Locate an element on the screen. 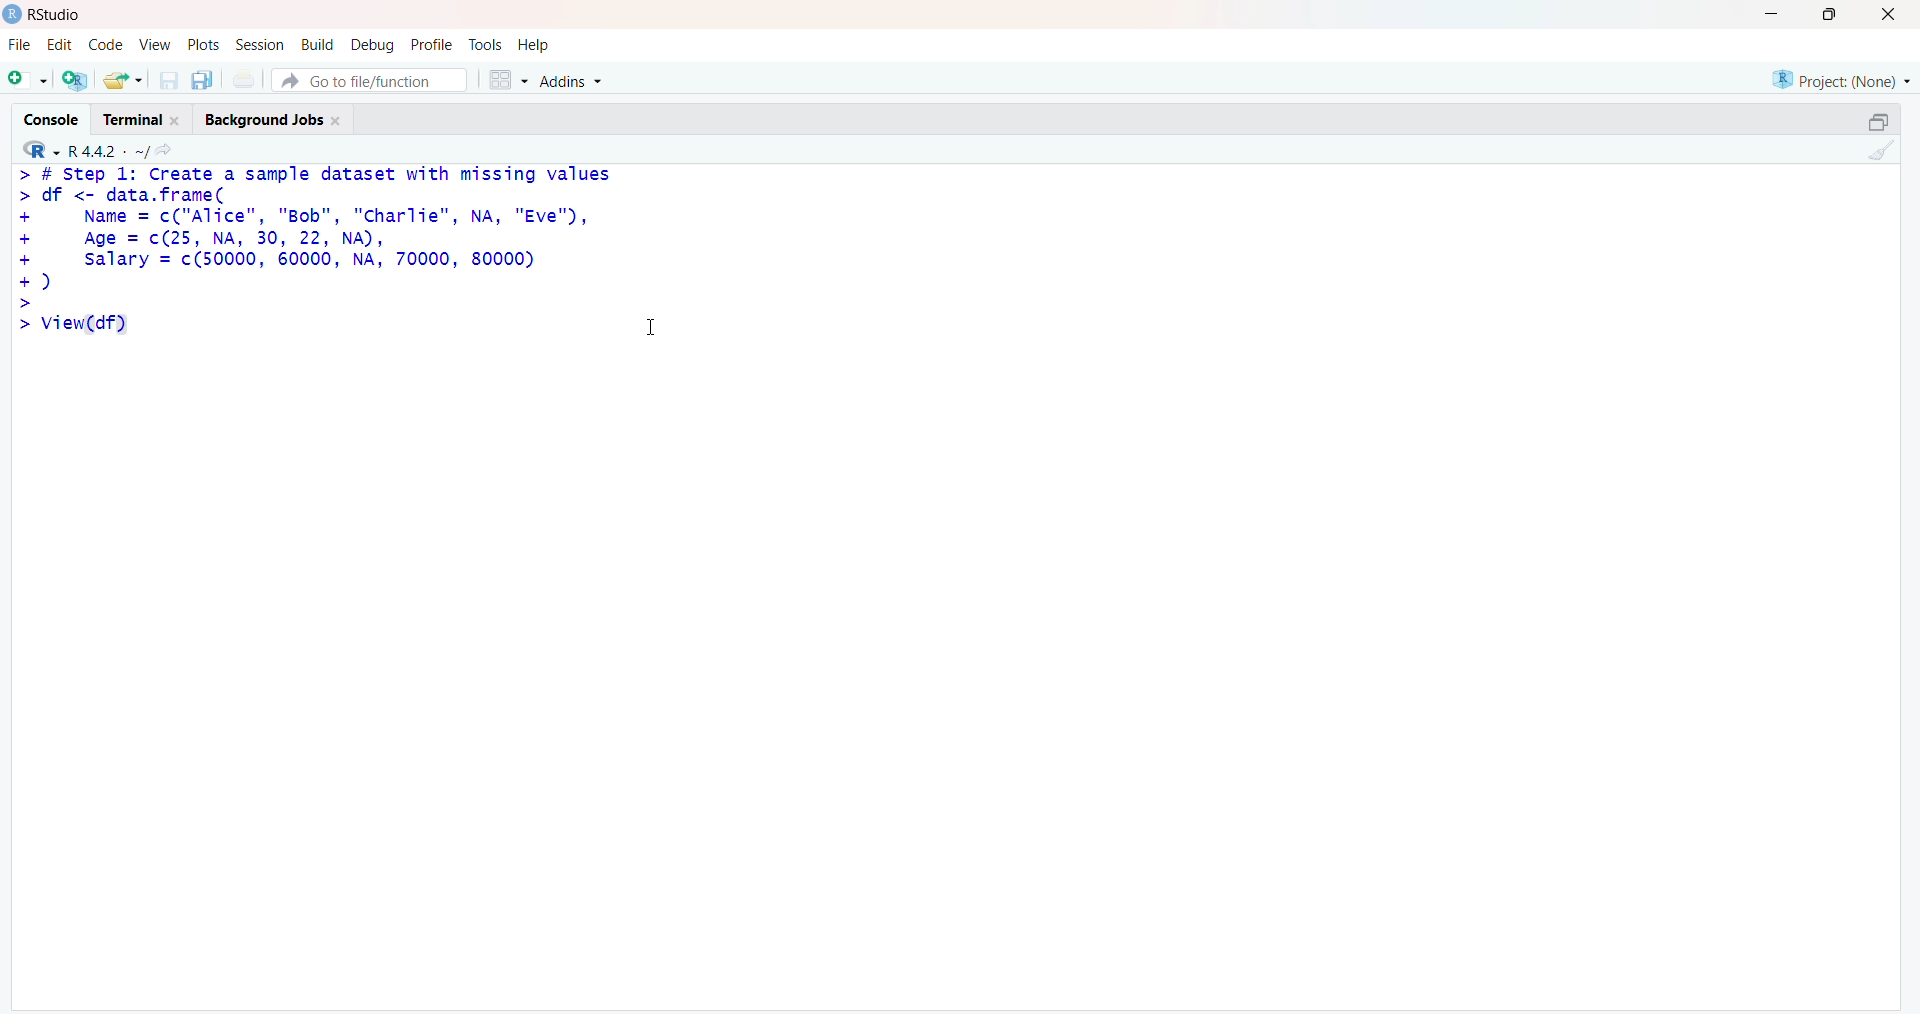  Tools is located at coordinates (487, 45).